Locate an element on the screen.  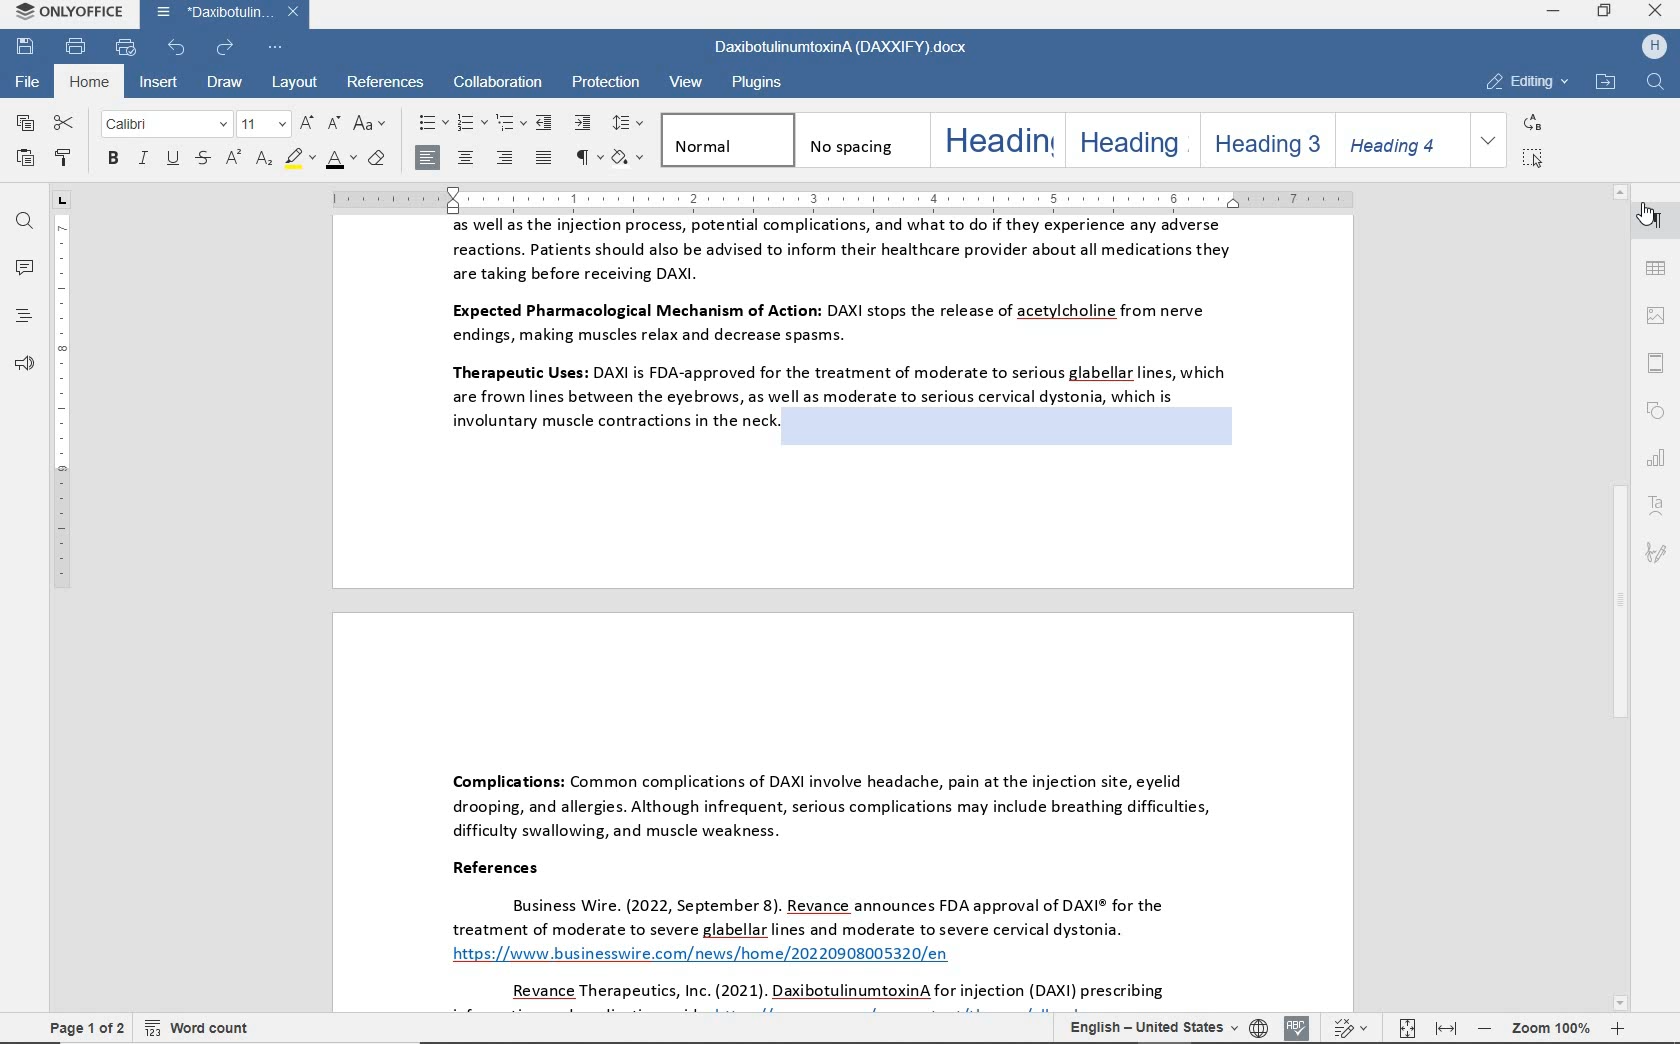
layout is located at coordinates (293, 83).